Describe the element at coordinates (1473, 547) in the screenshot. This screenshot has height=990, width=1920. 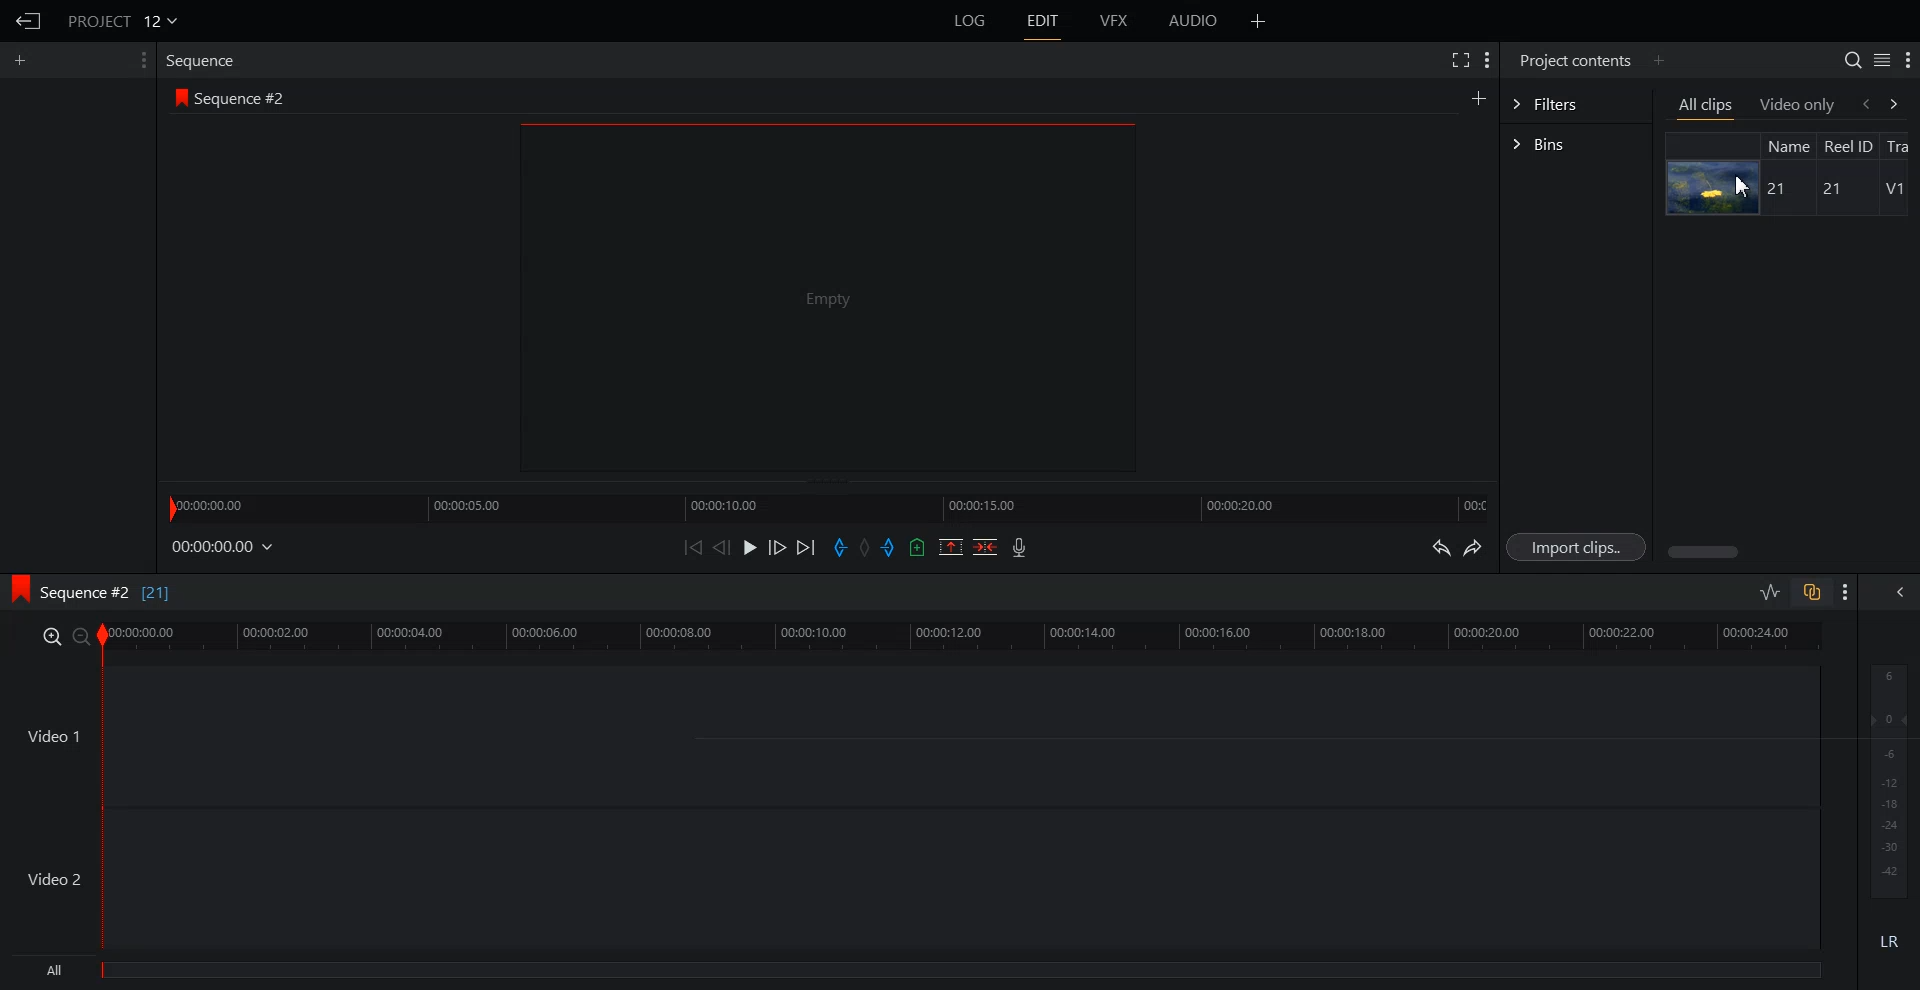
I see `Redo` at that location.